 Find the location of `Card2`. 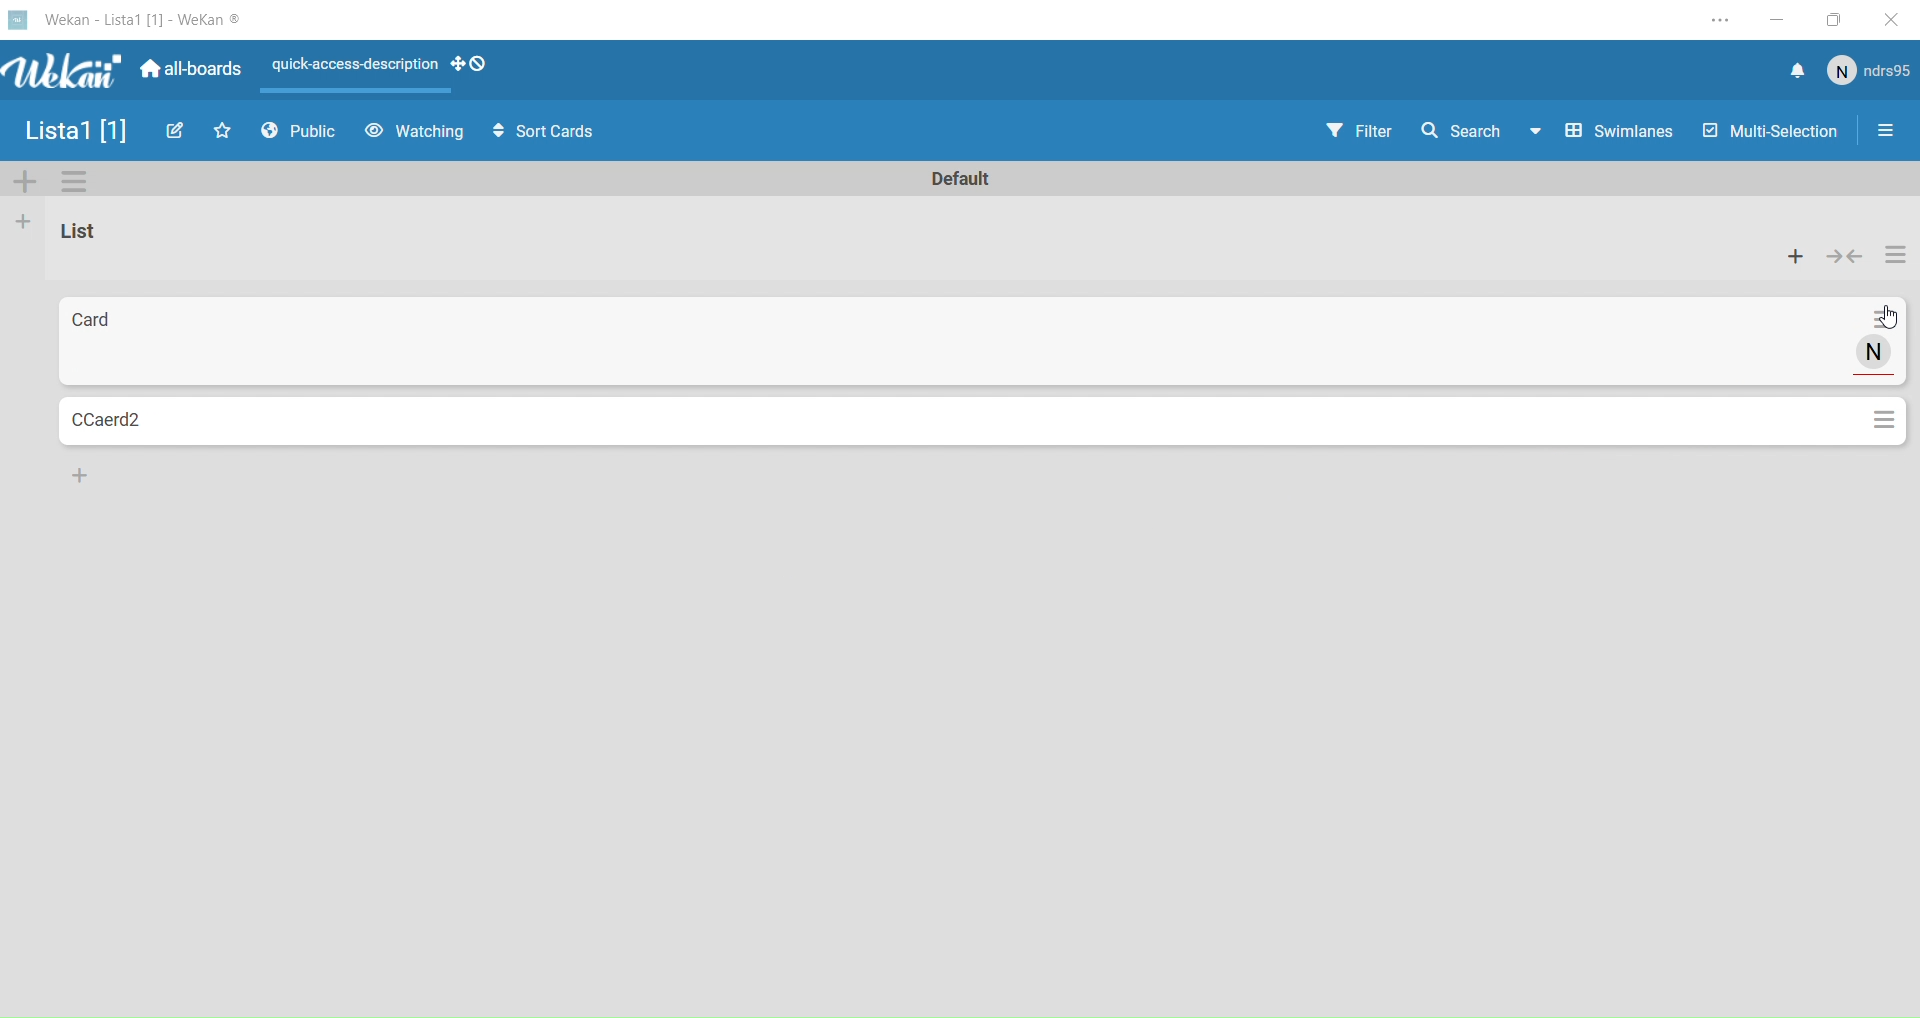

Card2 is located at coordinates (801, 423).